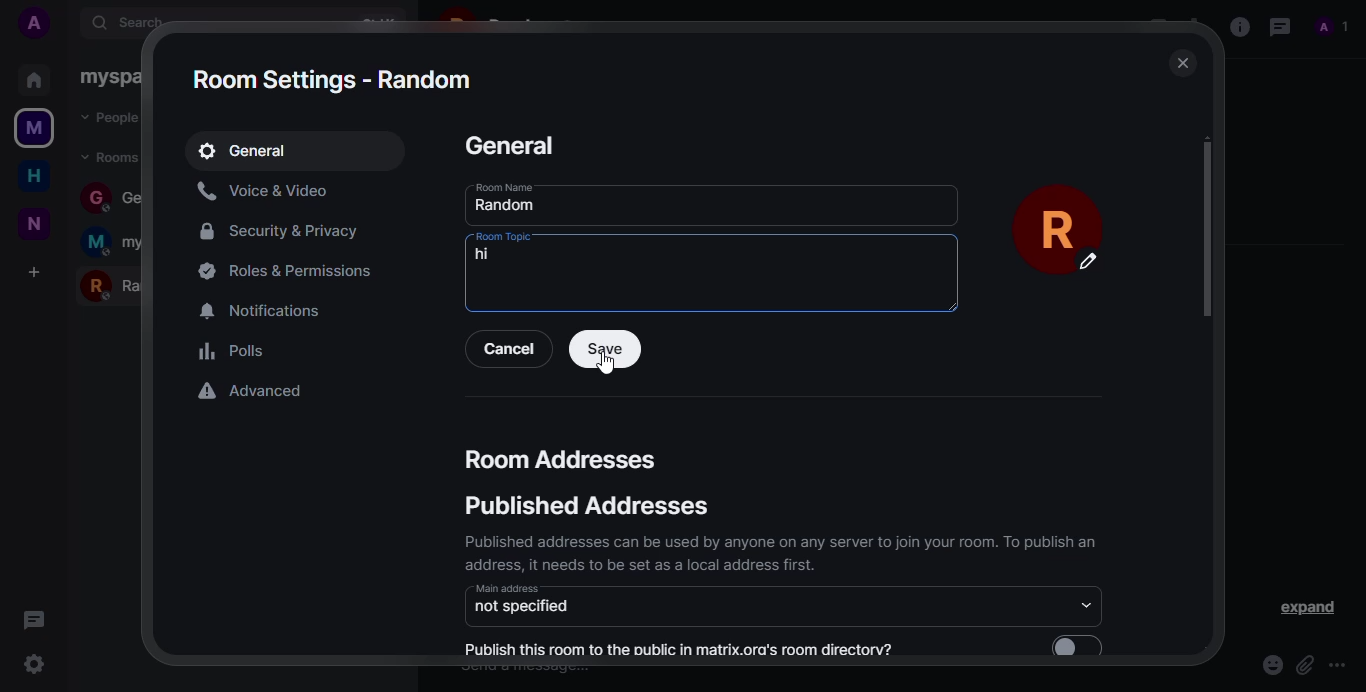  What do you see at coordinates (485, 254) in the screenshot?
I see `hi` at bounding box center [485, 254].